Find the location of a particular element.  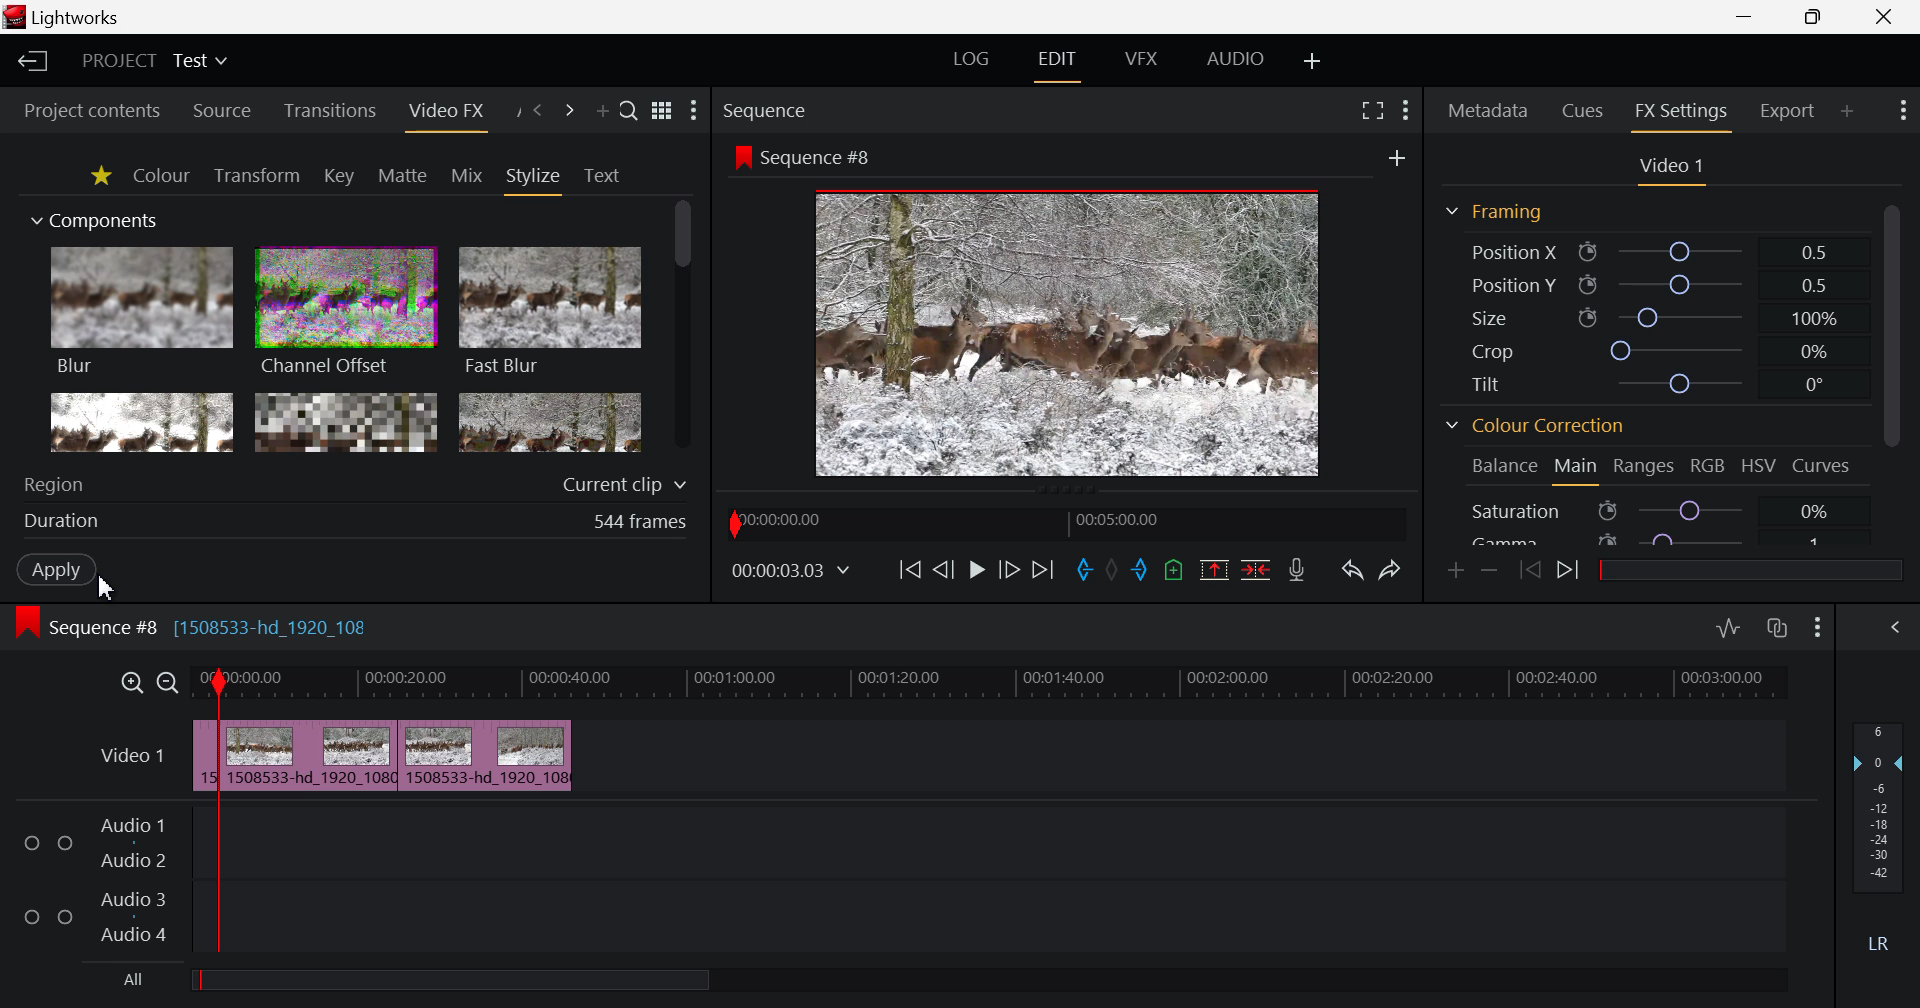

Cursor on Stop Preview is located at coordinates (976, 572).